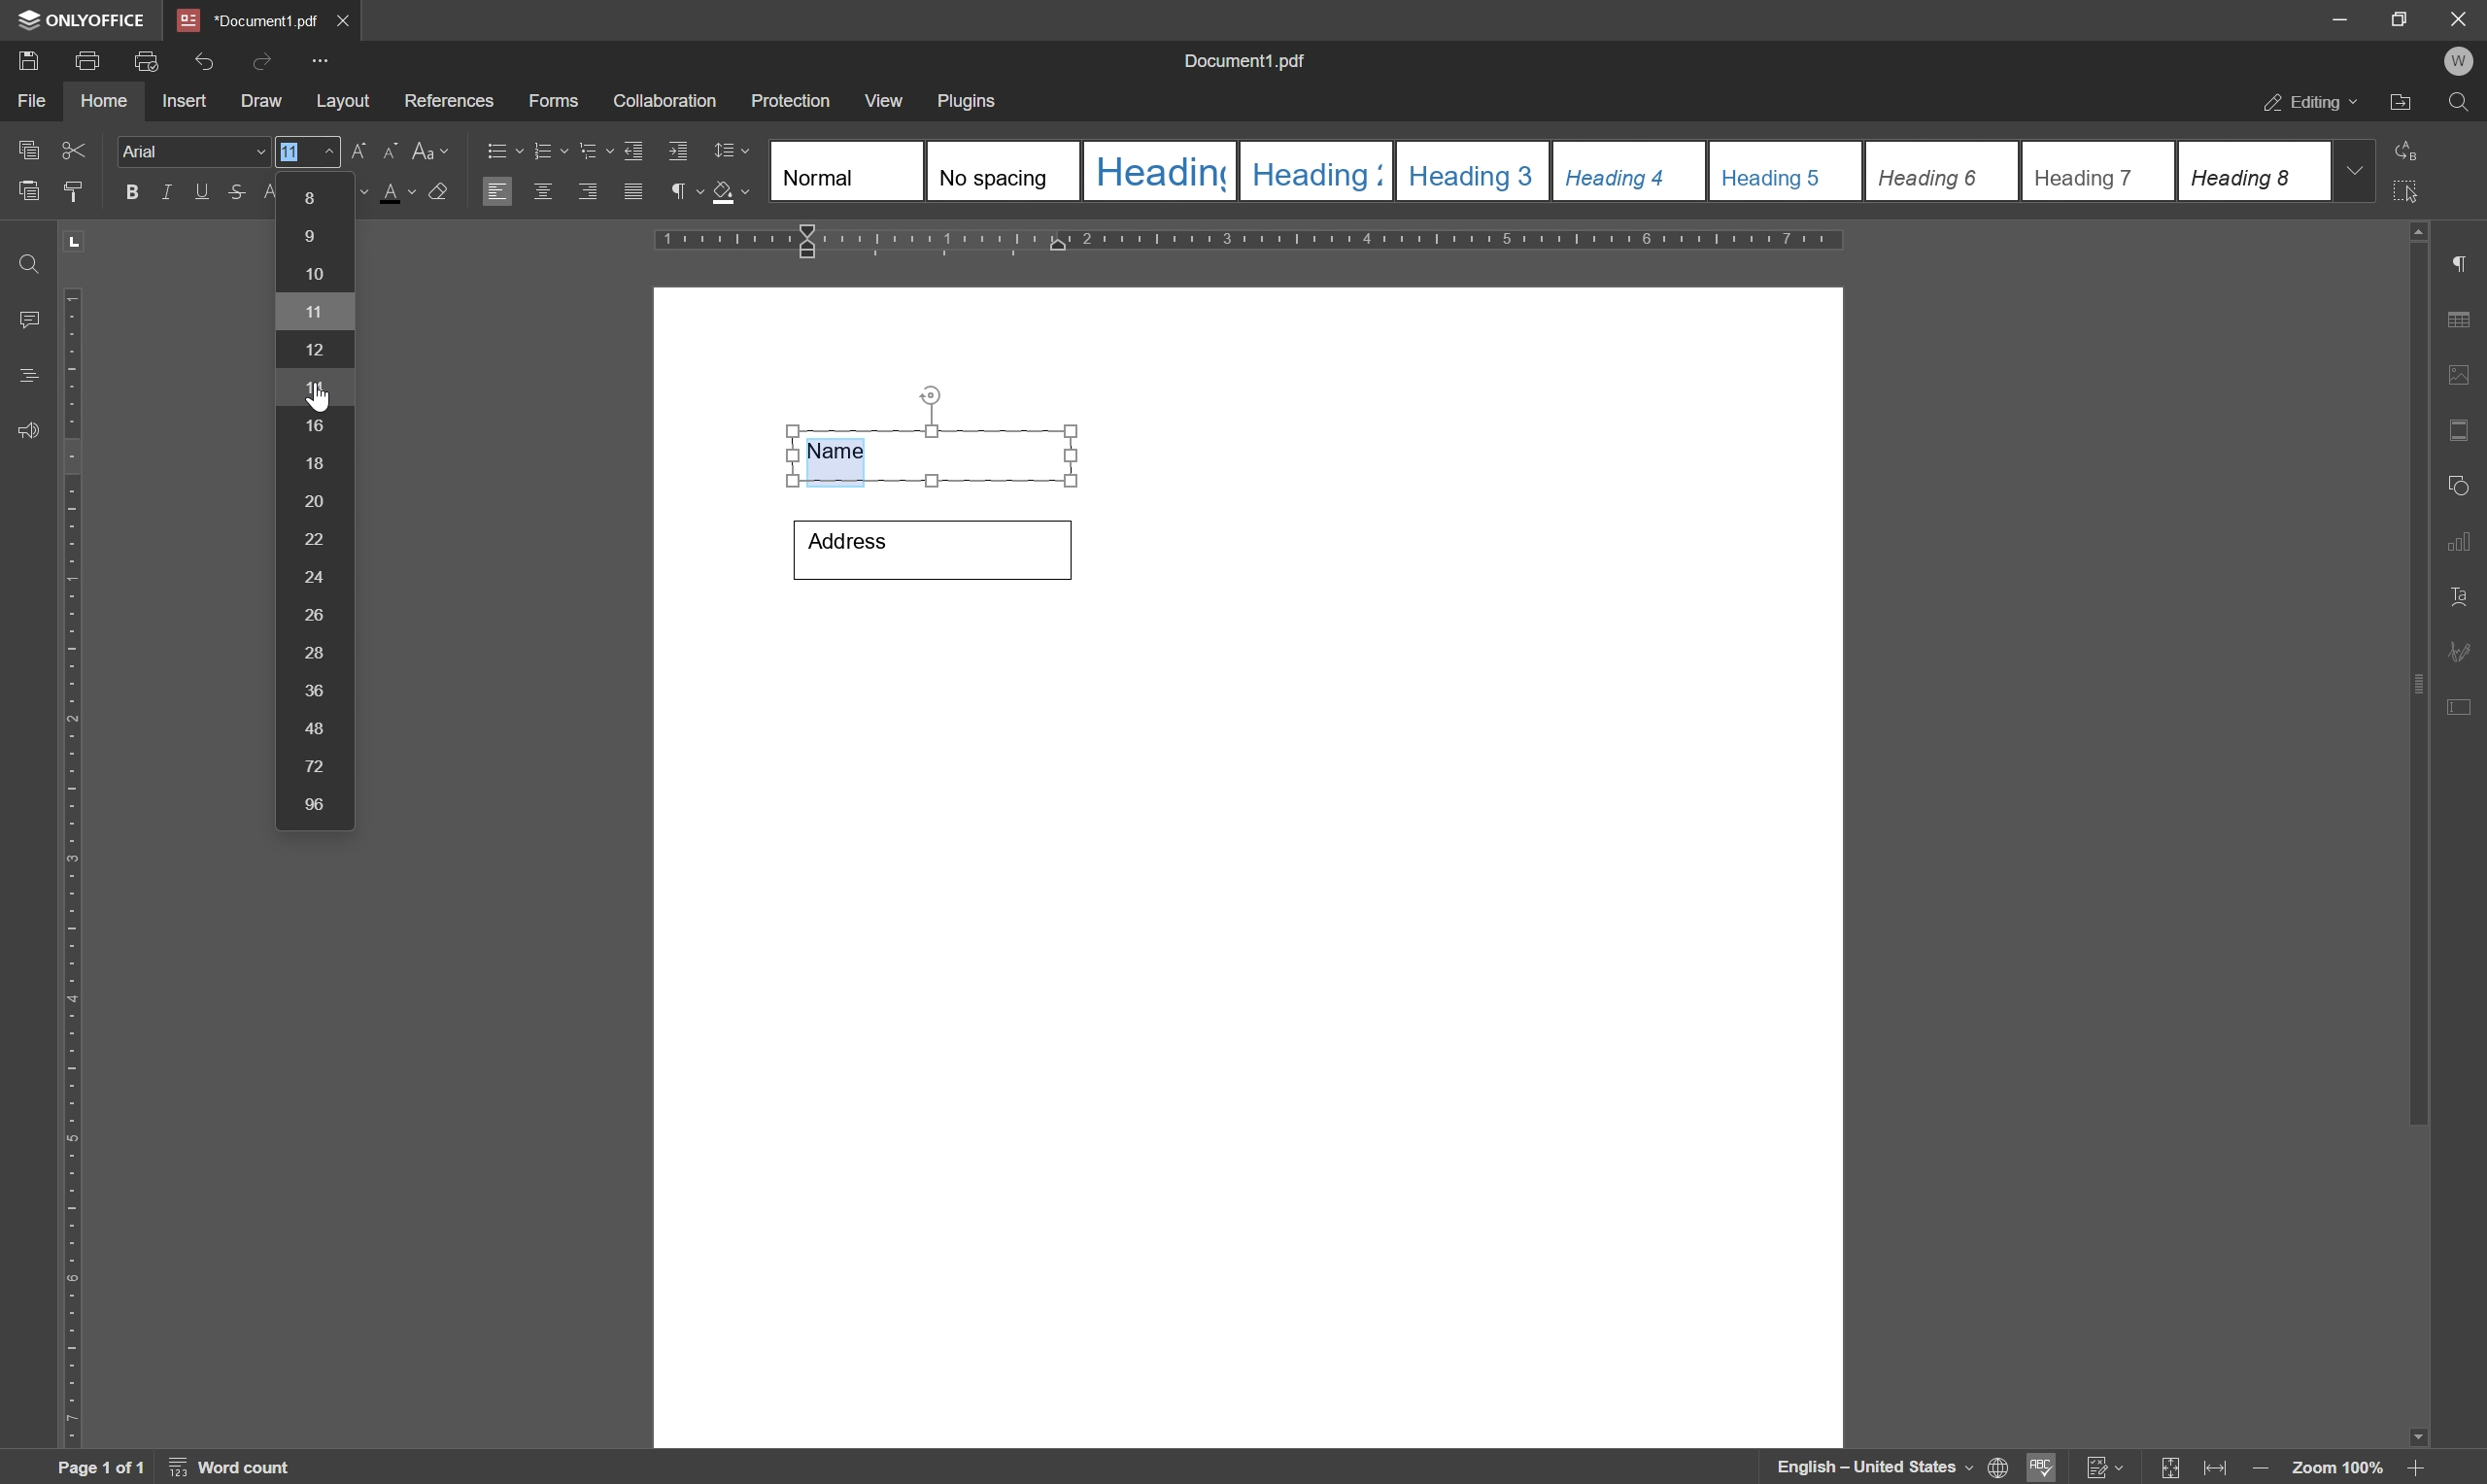  Describe the element at coordinates (886, 101) in the screenshot. I see `view` at that location.